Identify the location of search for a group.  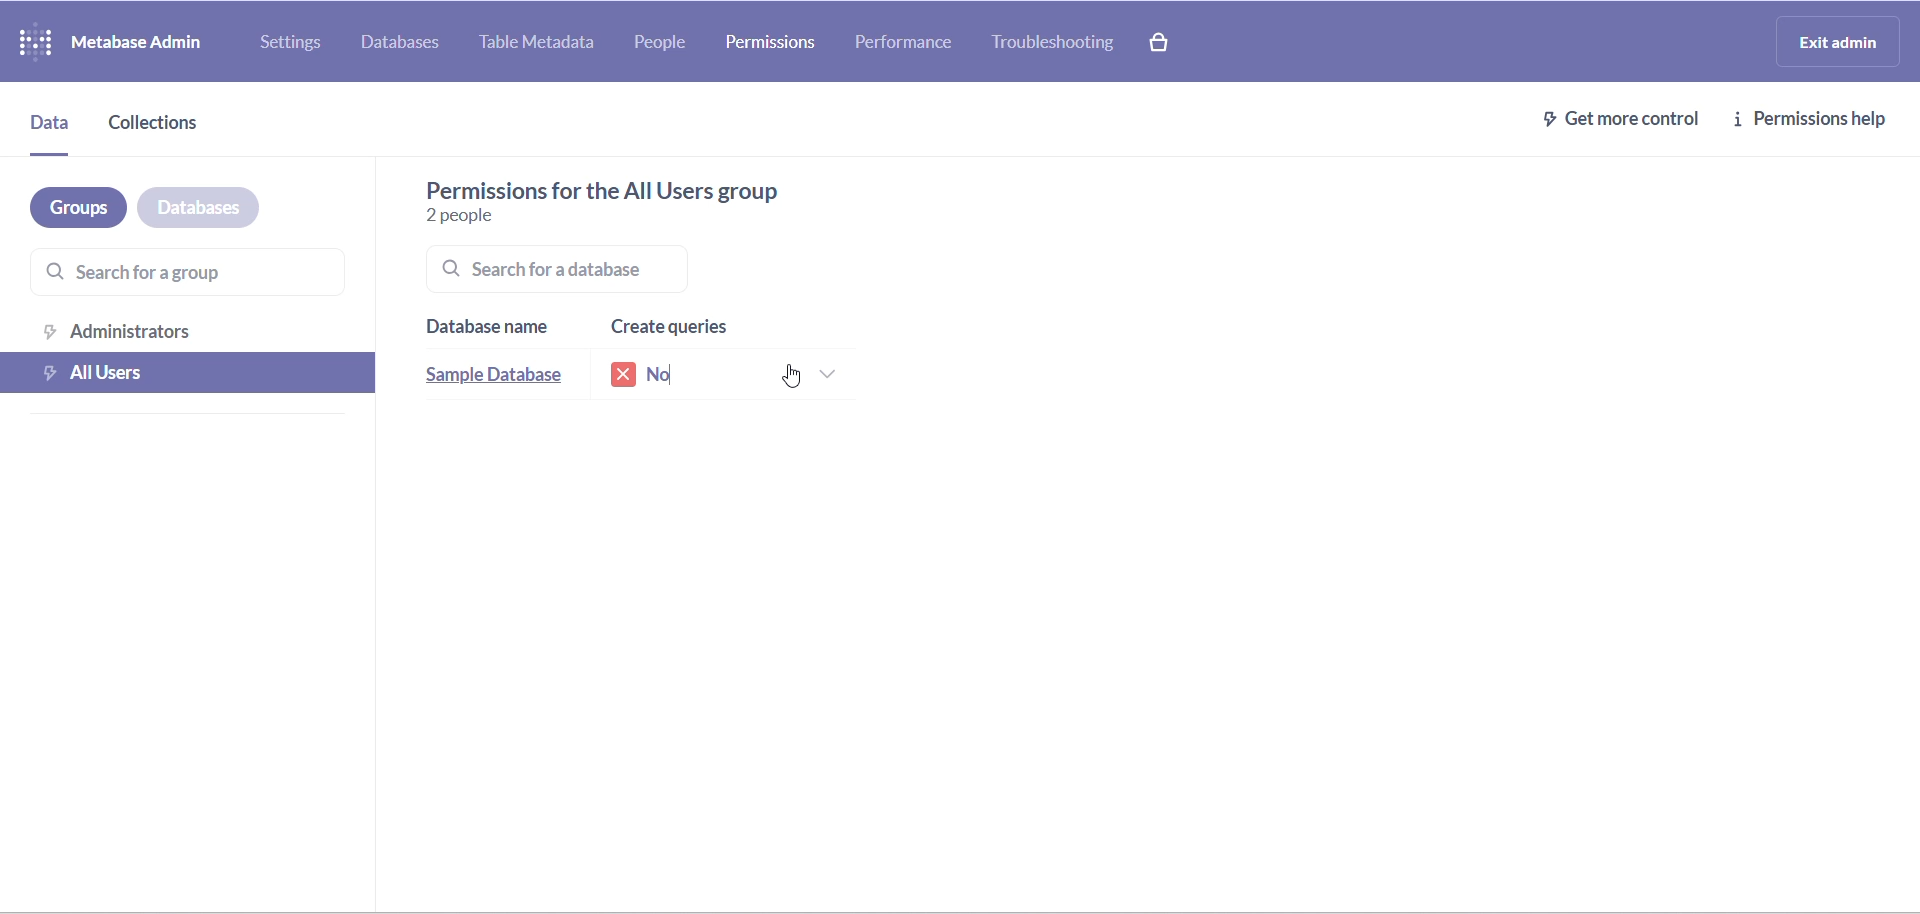
(176, 269).